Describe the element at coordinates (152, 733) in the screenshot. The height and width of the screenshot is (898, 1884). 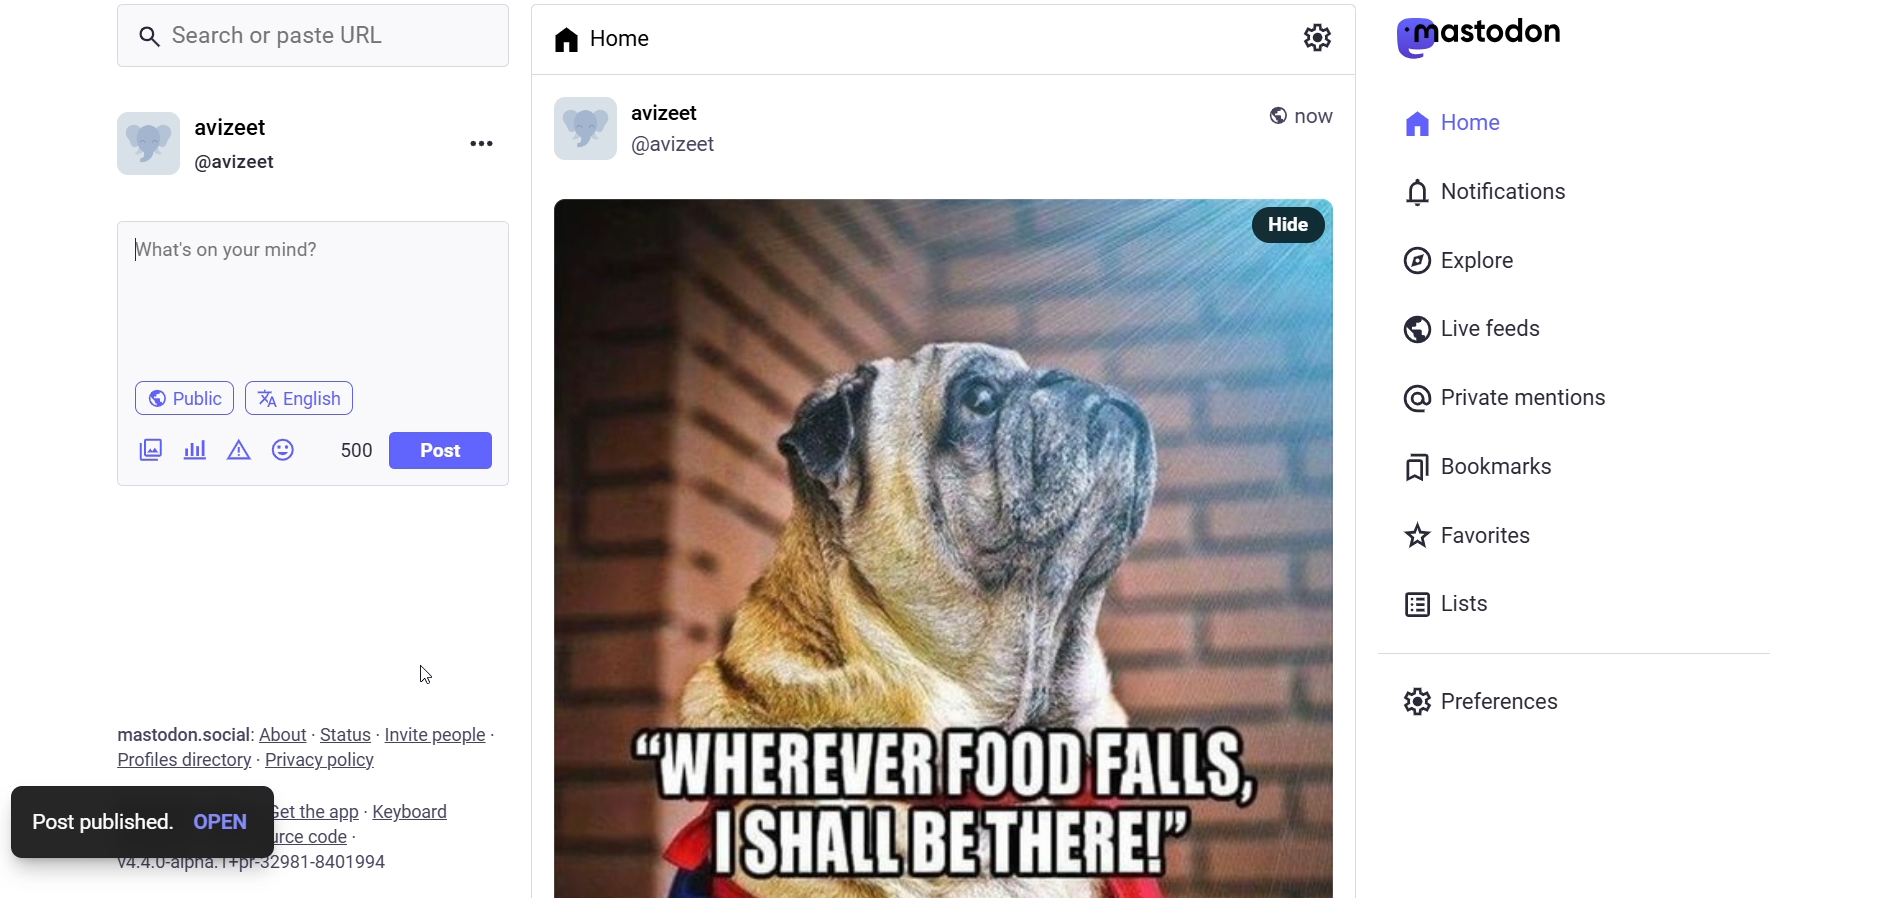
I see `text` at that location.